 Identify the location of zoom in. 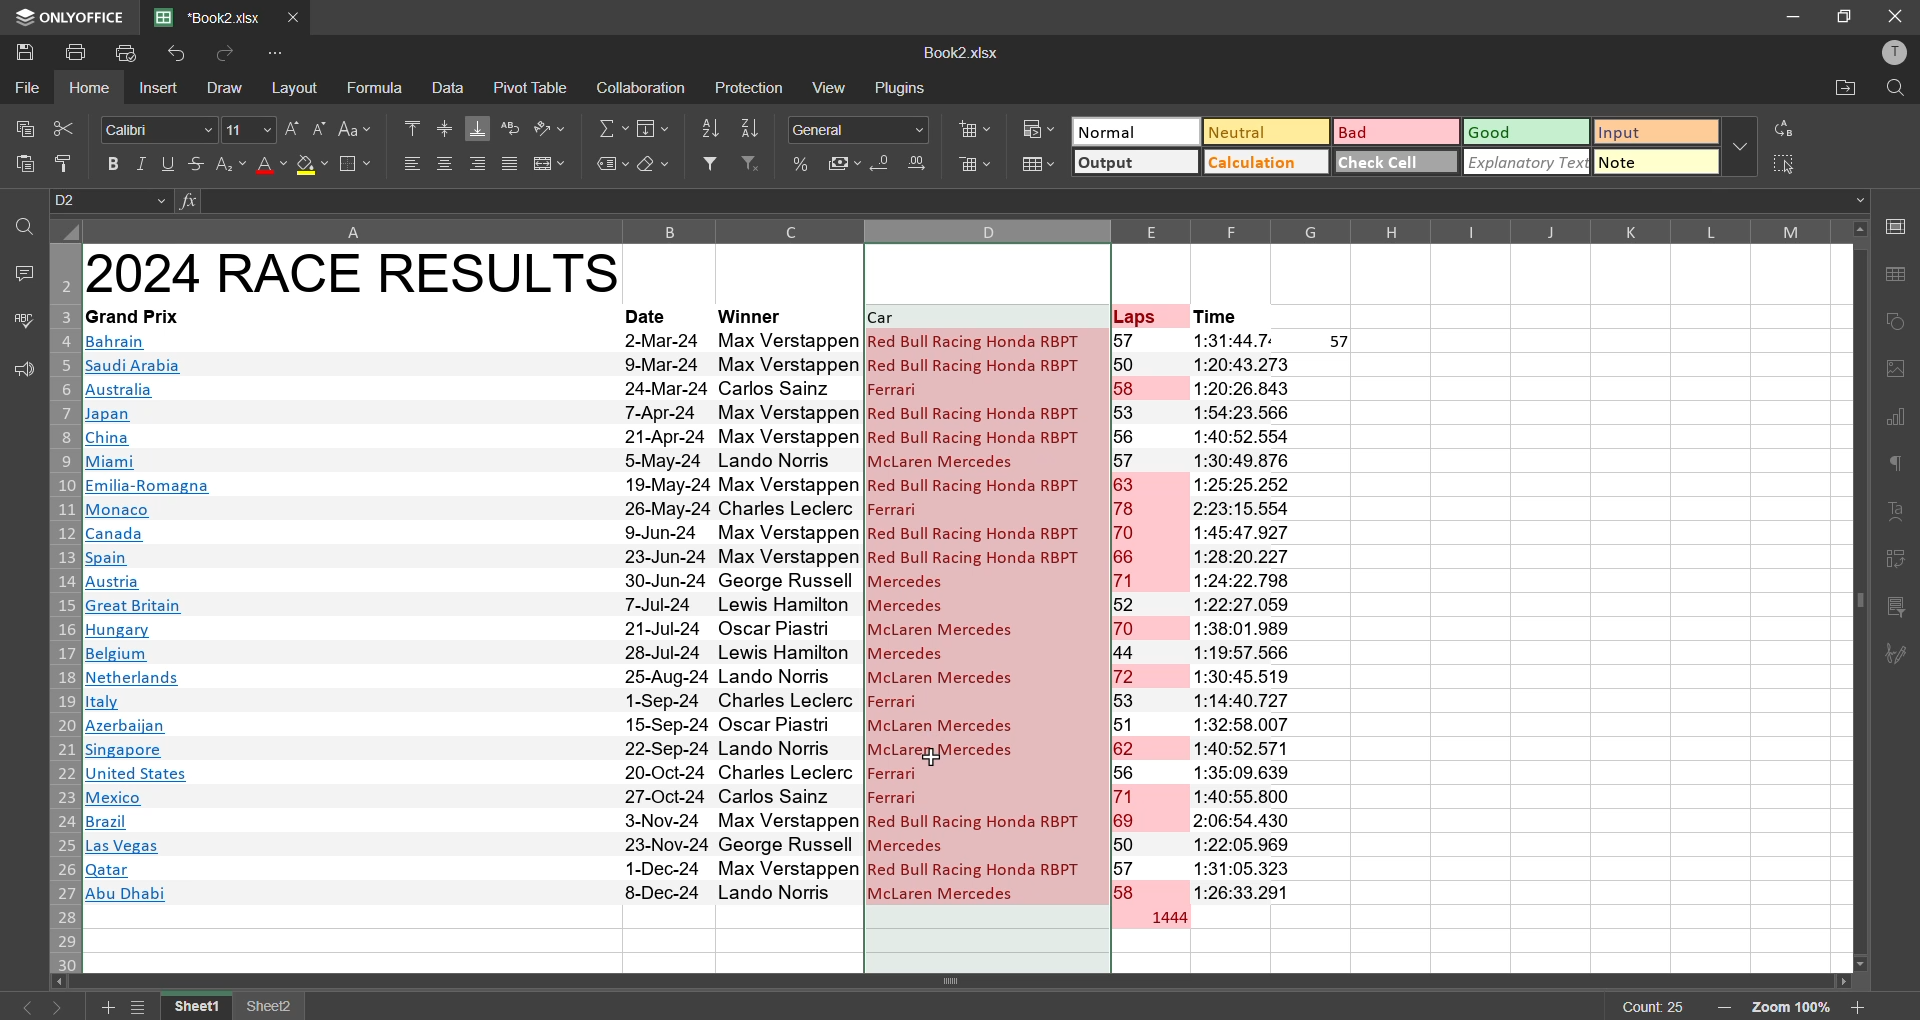
(1722, 1008).